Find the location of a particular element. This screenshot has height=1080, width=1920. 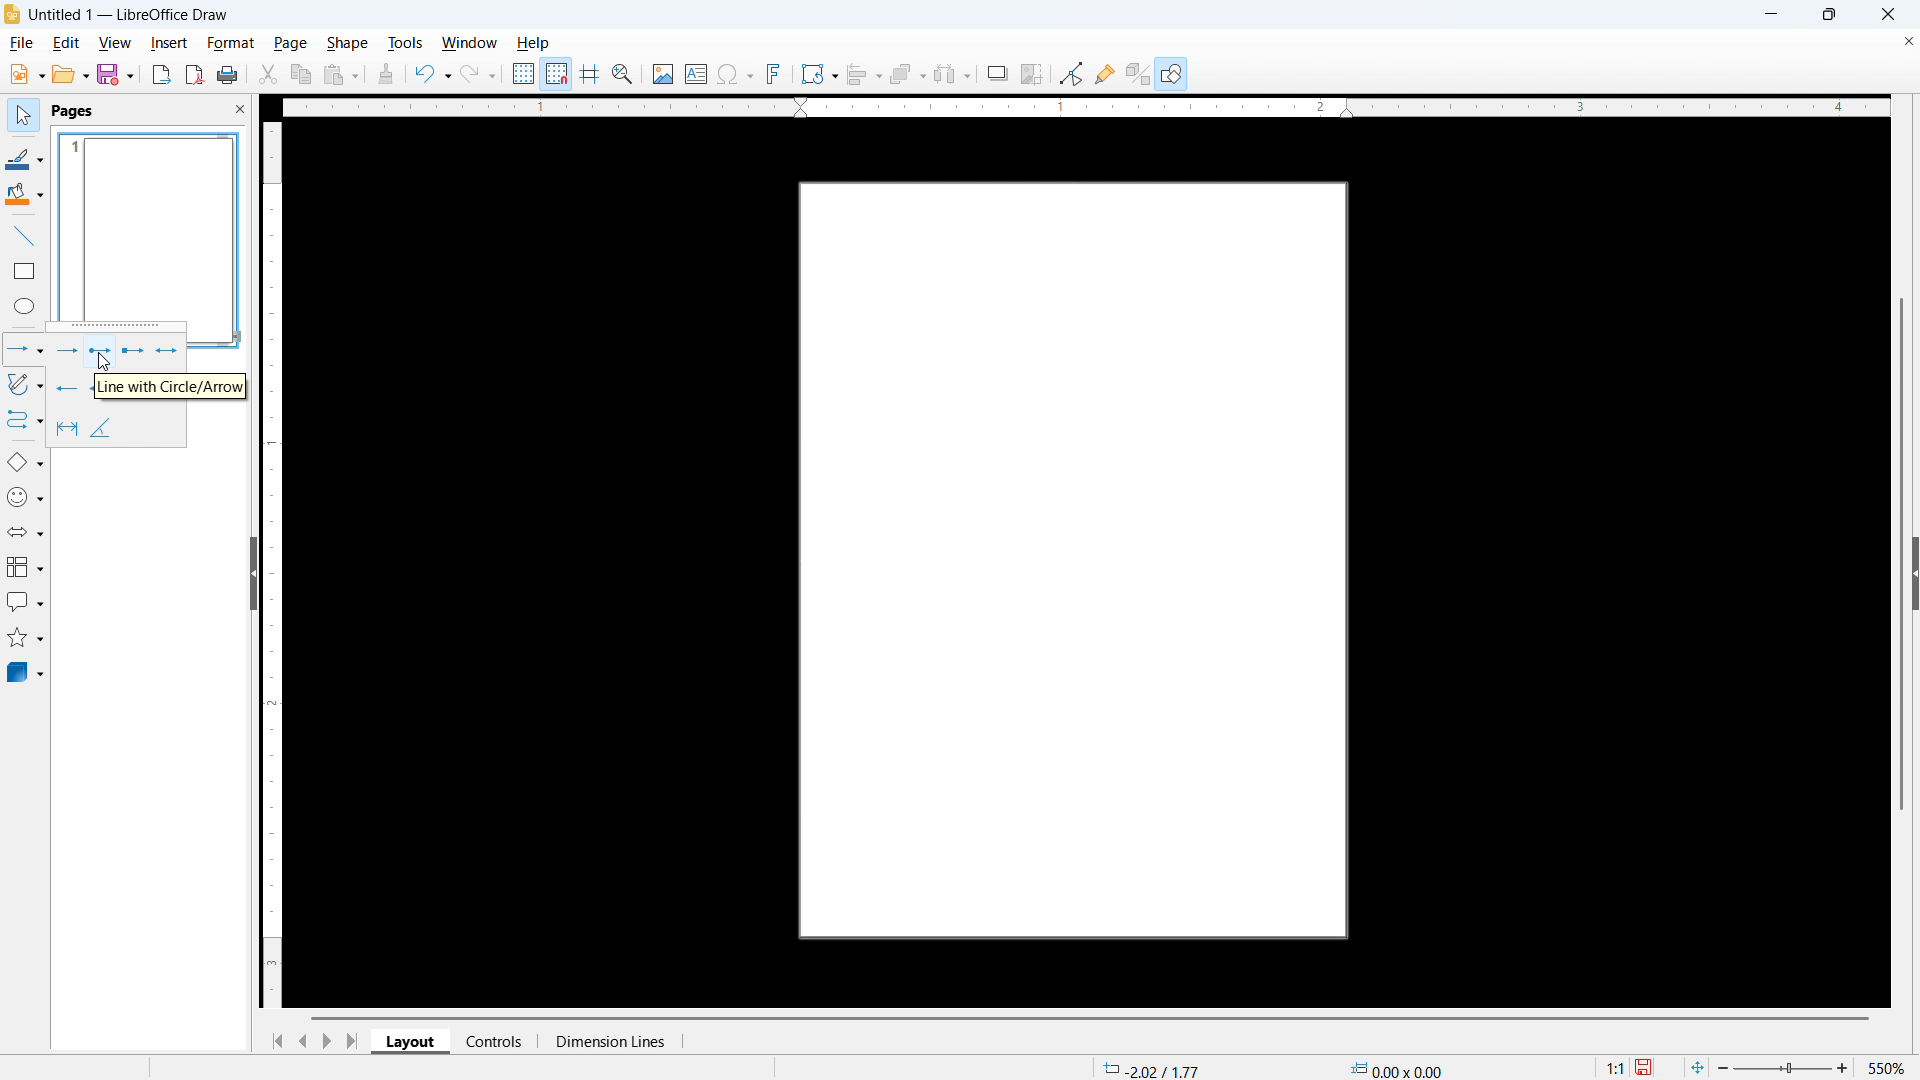

Horizontal scroll bar  is located at coordinates (1090, 1018).